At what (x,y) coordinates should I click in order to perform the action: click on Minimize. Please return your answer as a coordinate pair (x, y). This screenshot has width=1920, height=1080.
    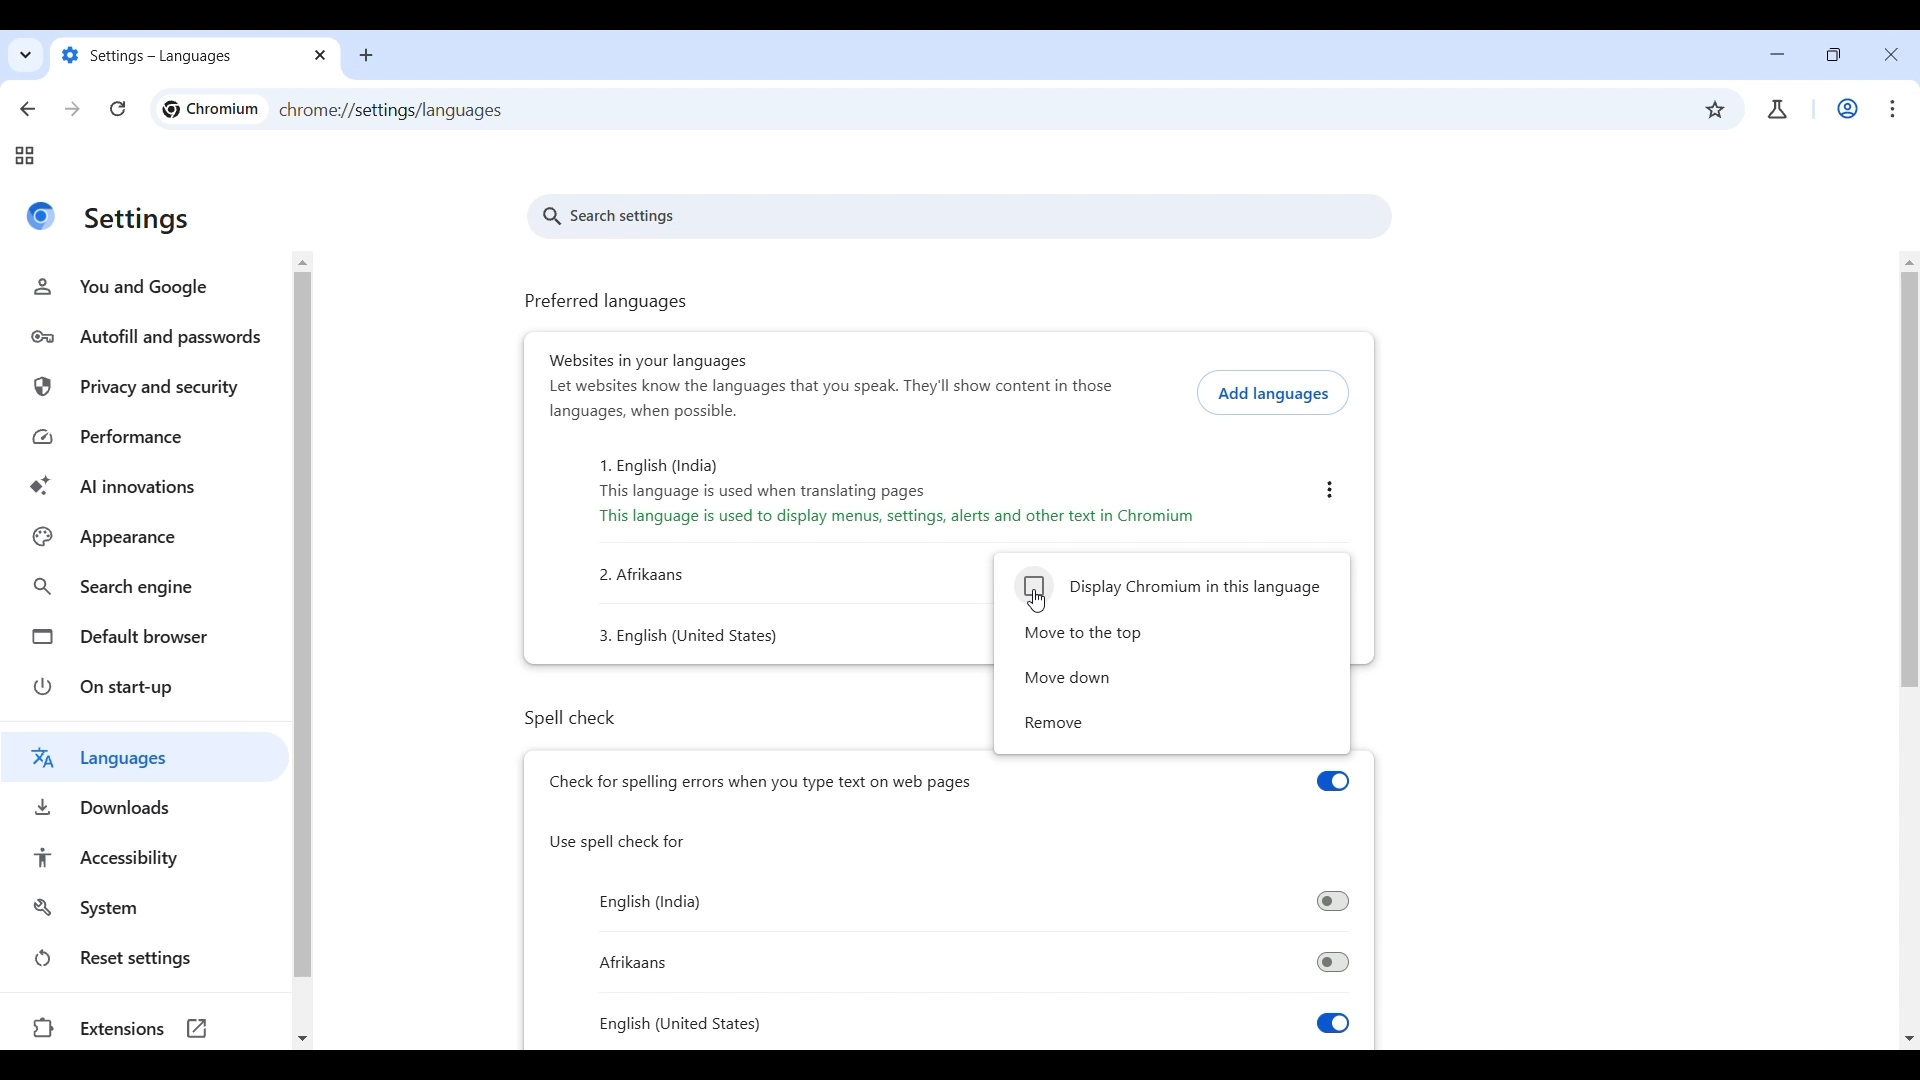
    Looking at the image, I should click on (1777, 54).